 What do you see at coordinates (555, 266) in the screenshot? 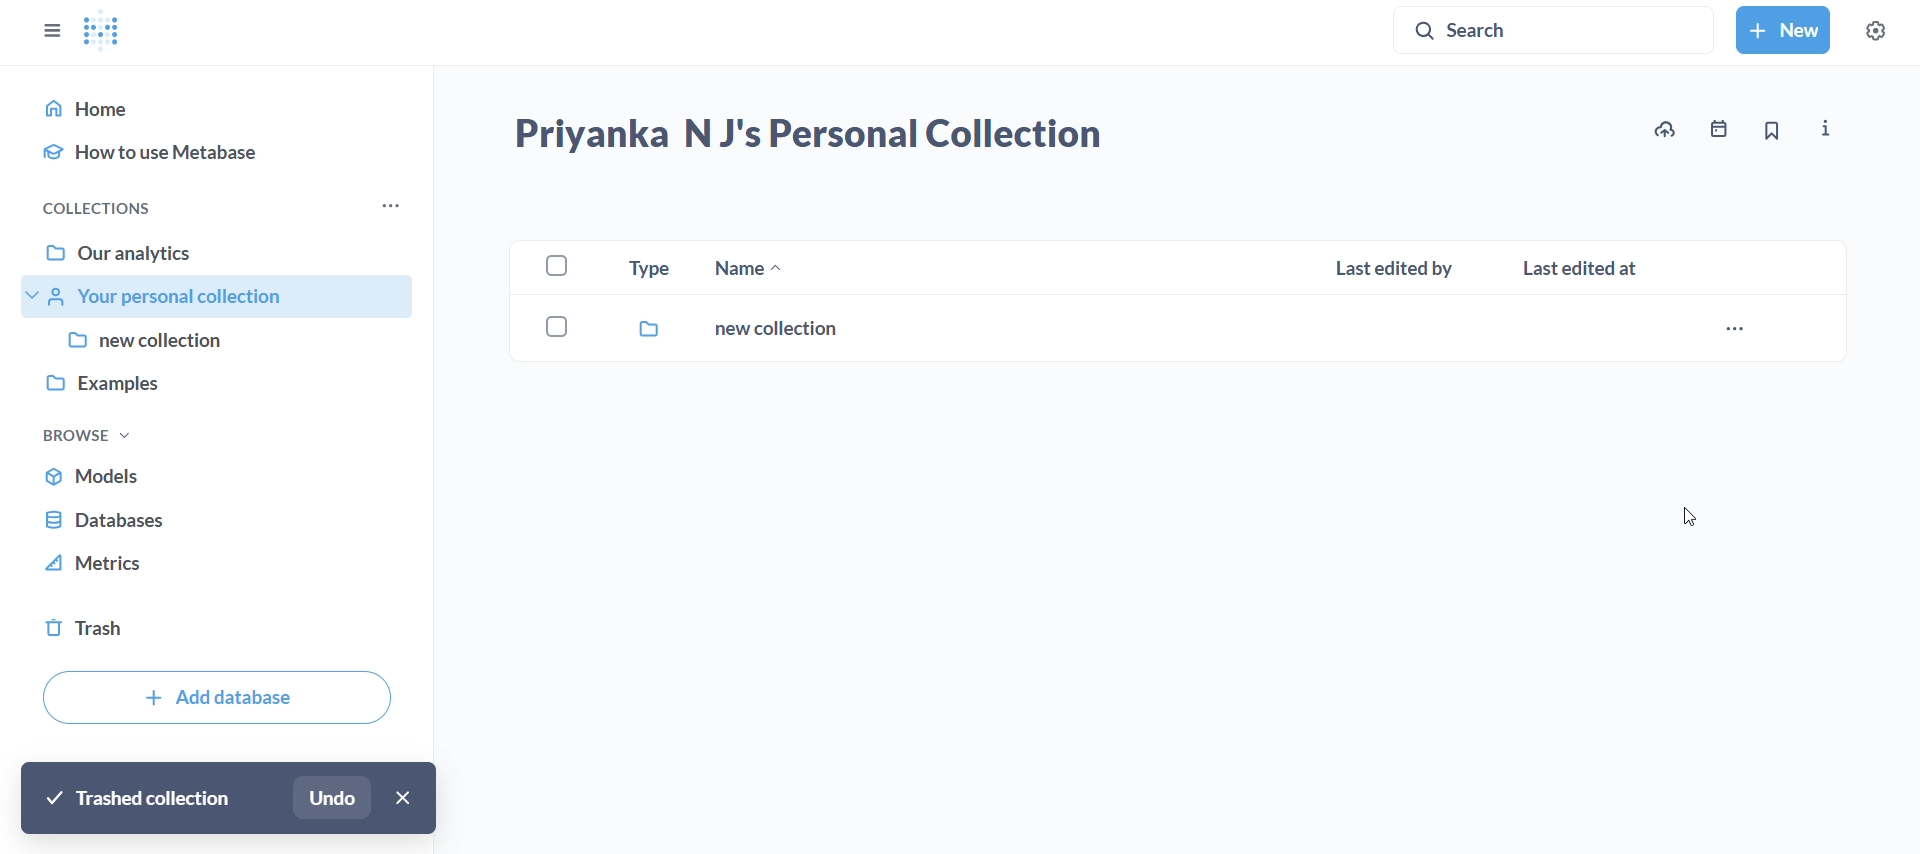
I see `checkbox` at bounding box center [555, 266].